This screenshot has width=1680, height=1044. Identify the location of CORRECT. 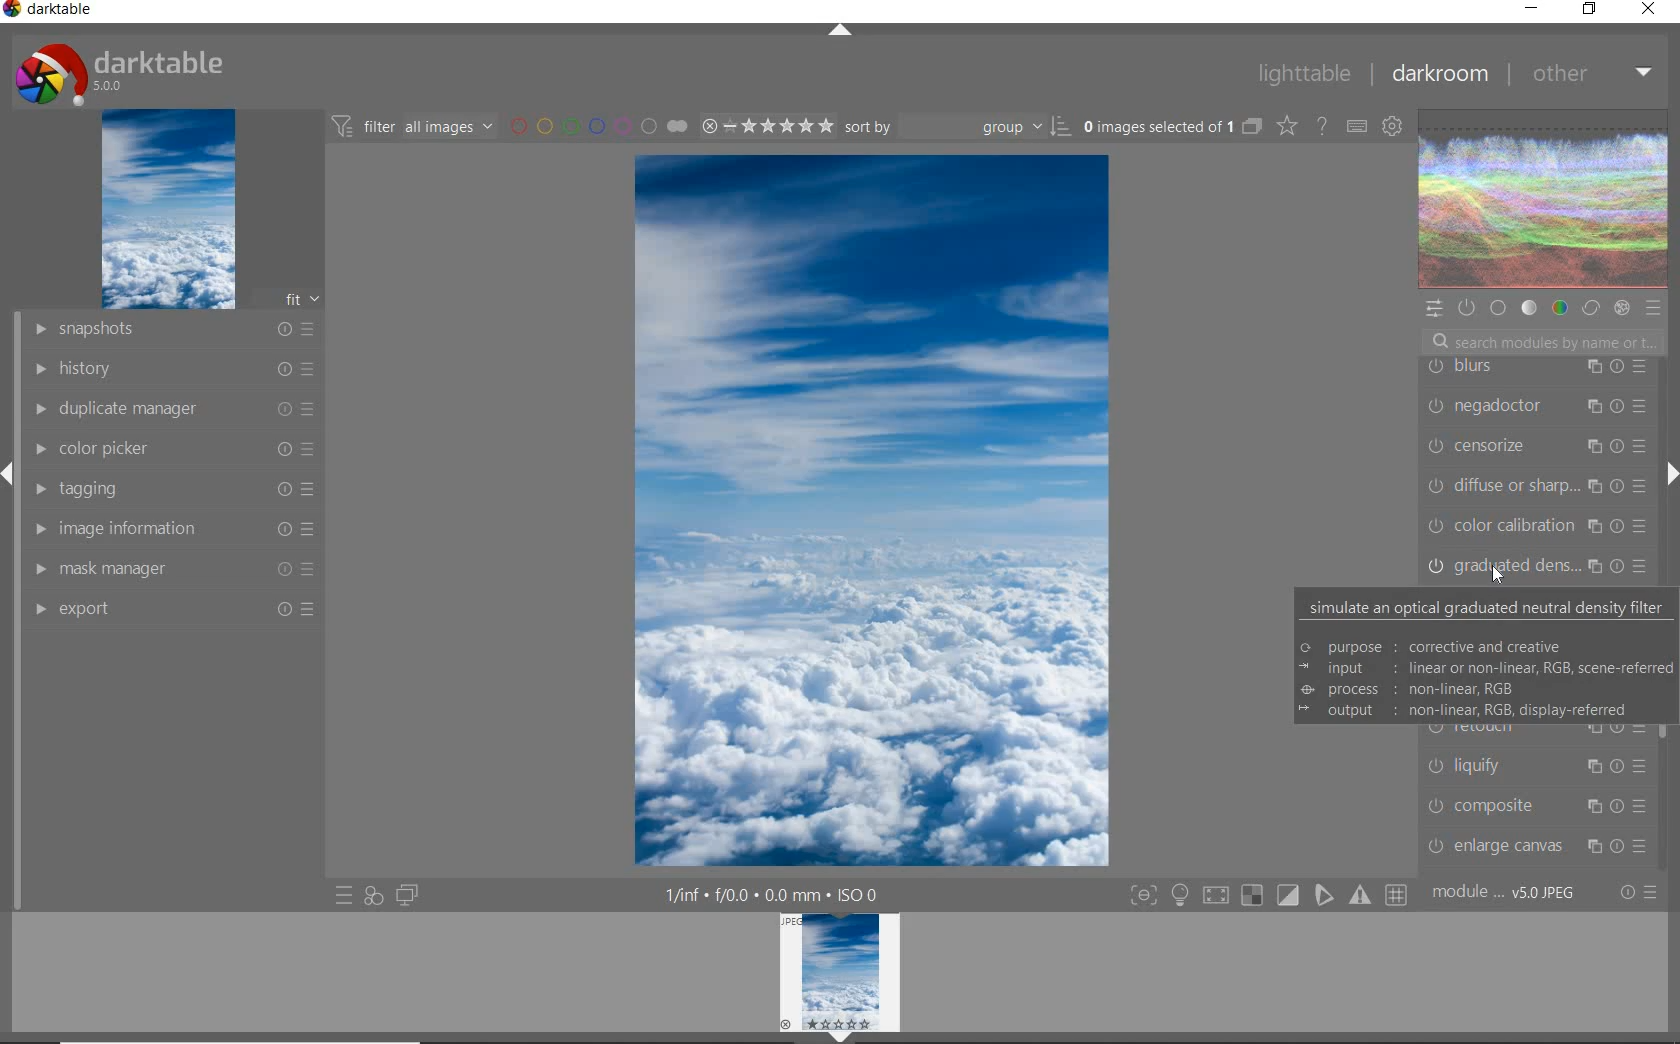
(1590, 307).